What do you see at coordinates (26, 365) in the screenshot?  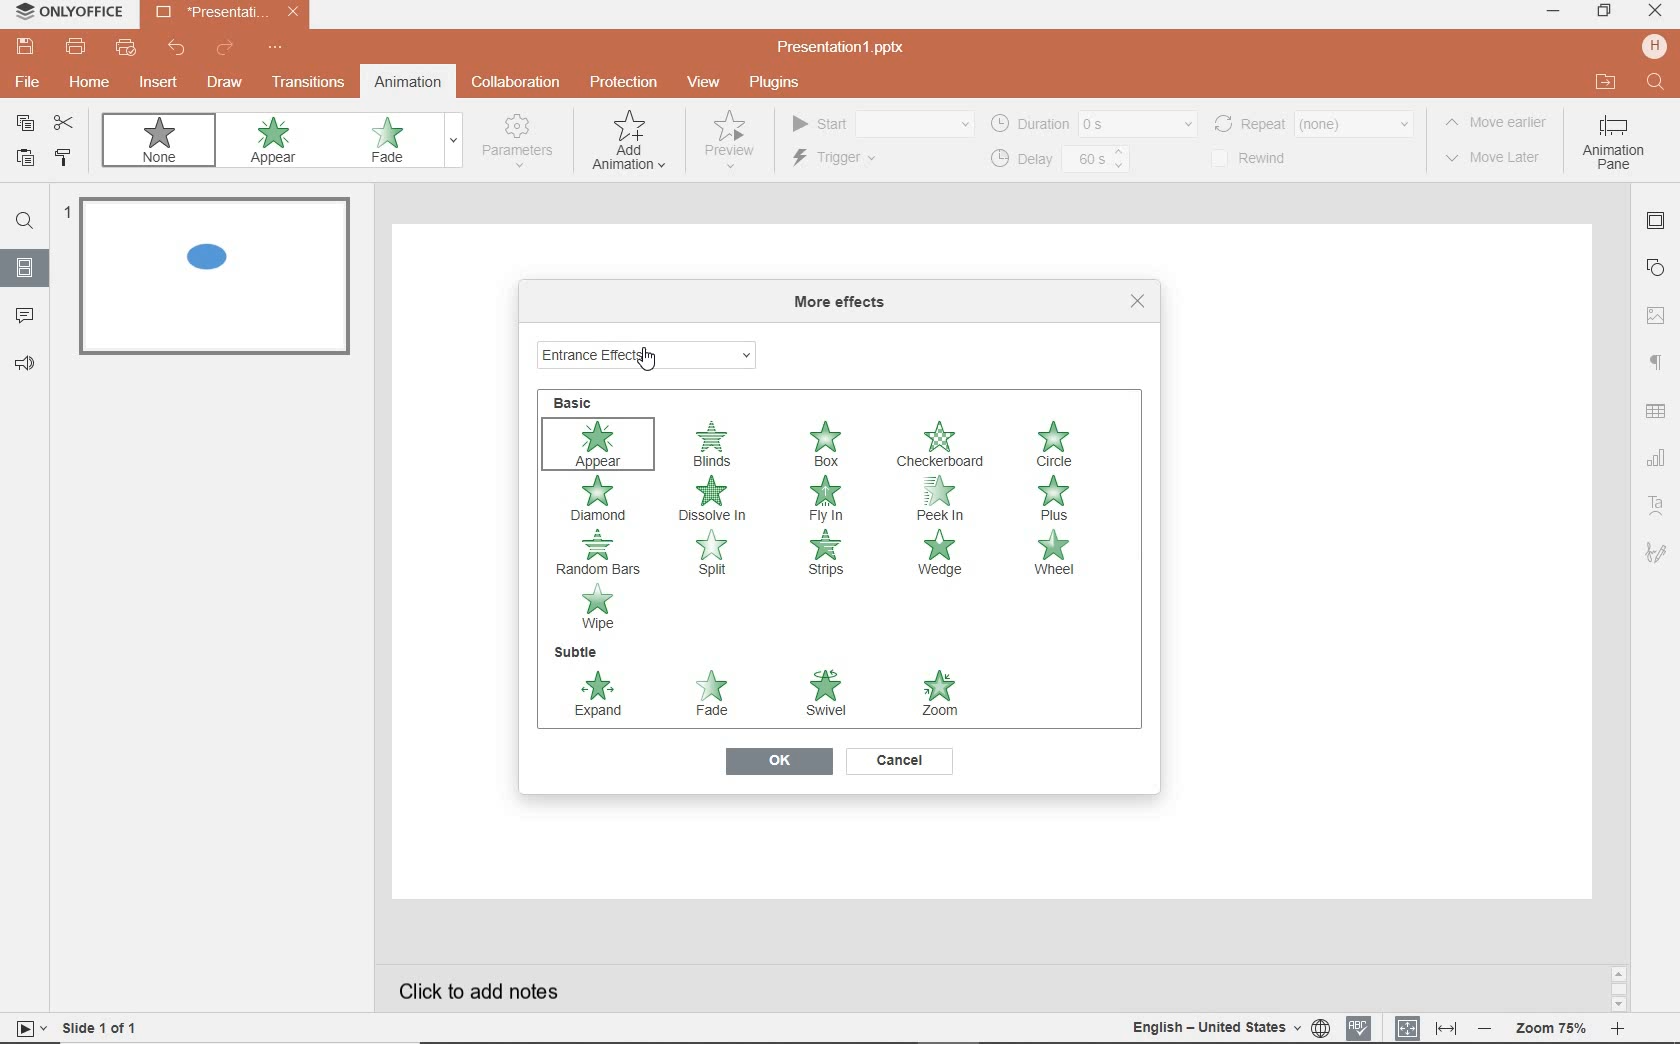 I see `feedback & support` at bounding box center [26, 365].